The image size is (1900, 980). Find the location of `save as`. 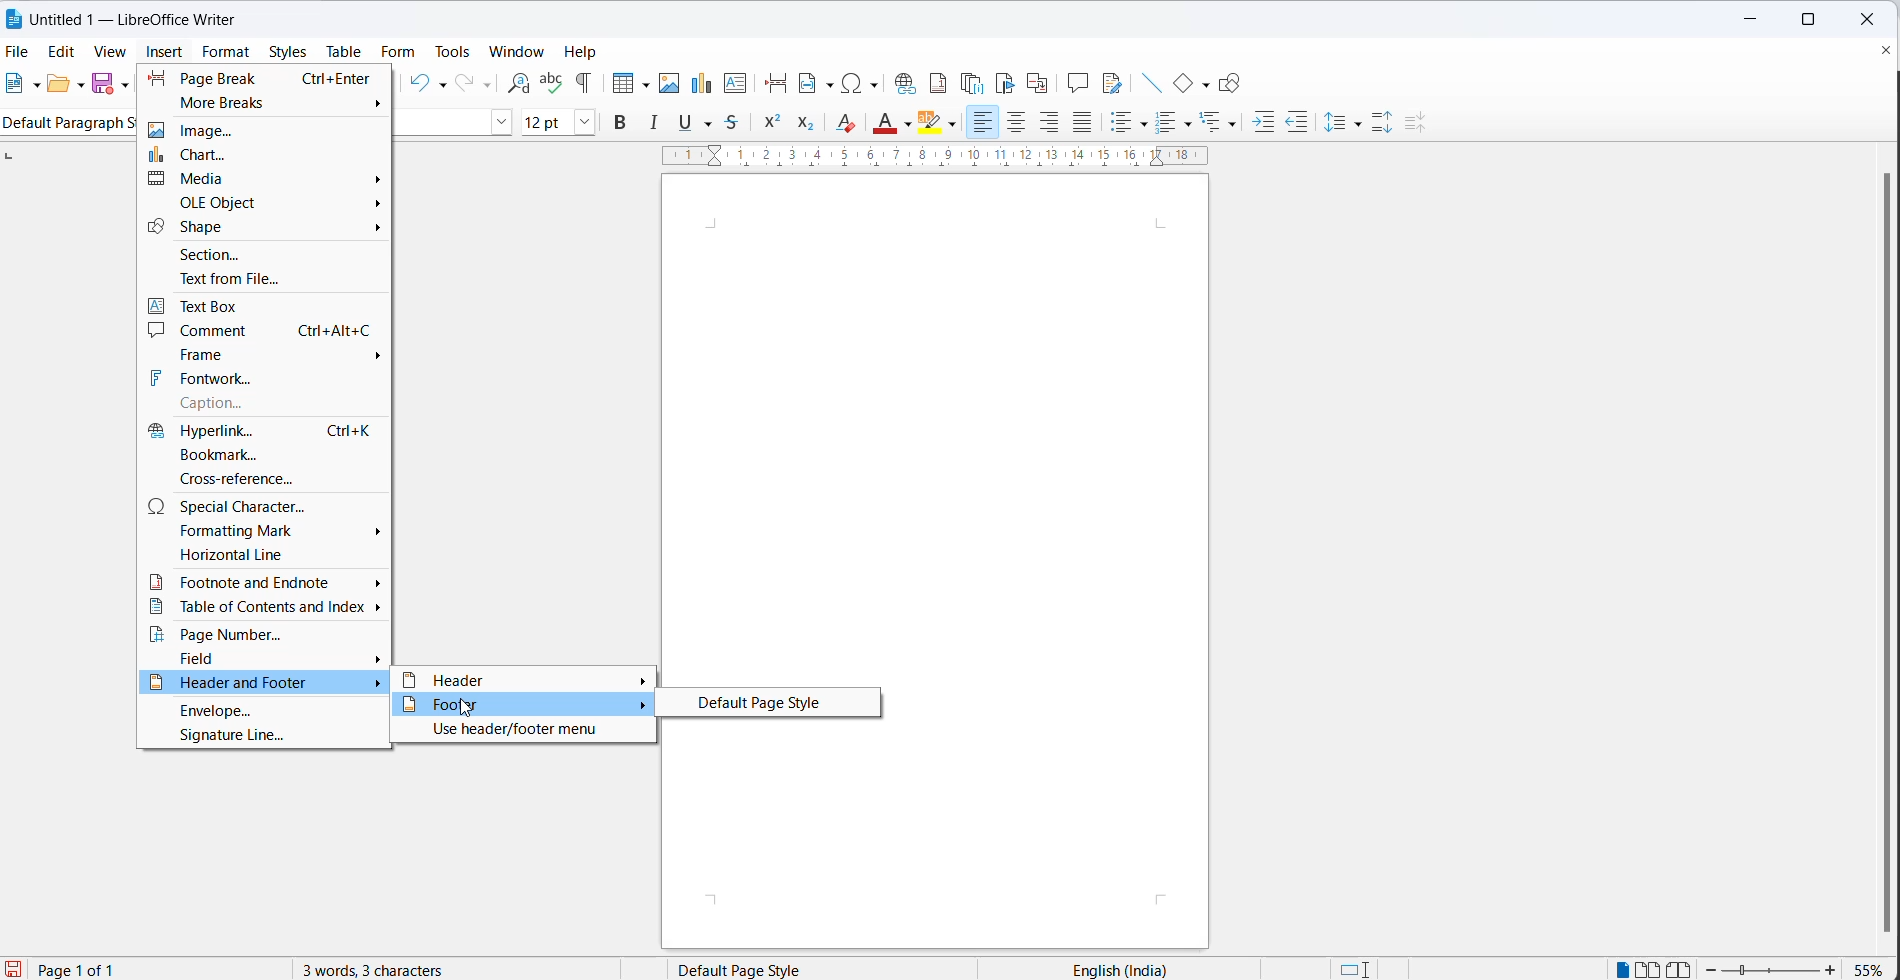

save as is located at coordinates (125, 85).